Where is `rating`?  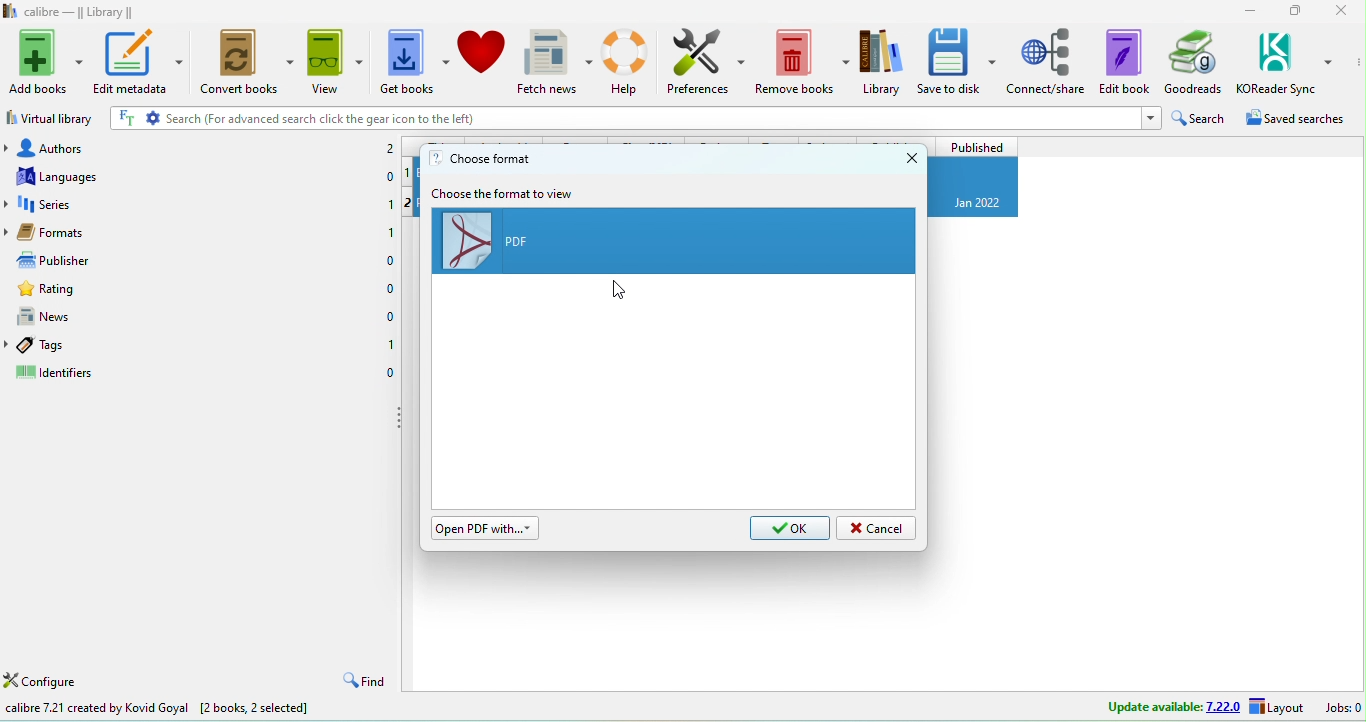 rating is located at coordinates (79, 287).